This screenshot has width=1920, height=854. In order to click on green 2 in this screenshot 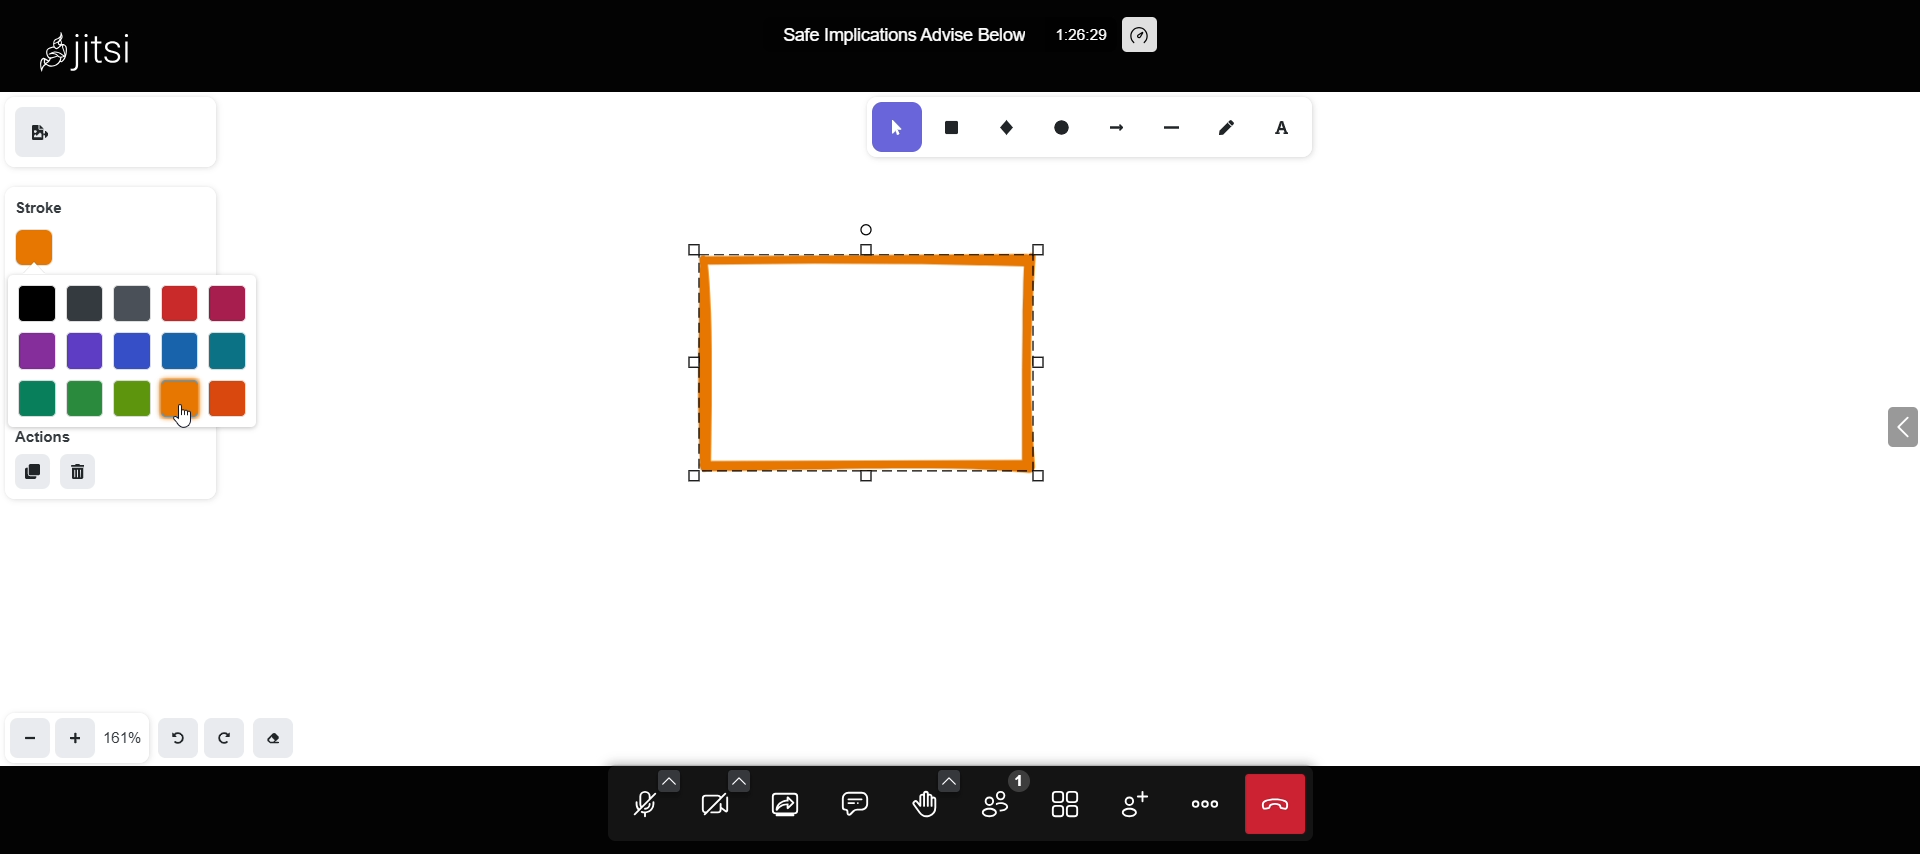, I will do `click(83, 398)`.